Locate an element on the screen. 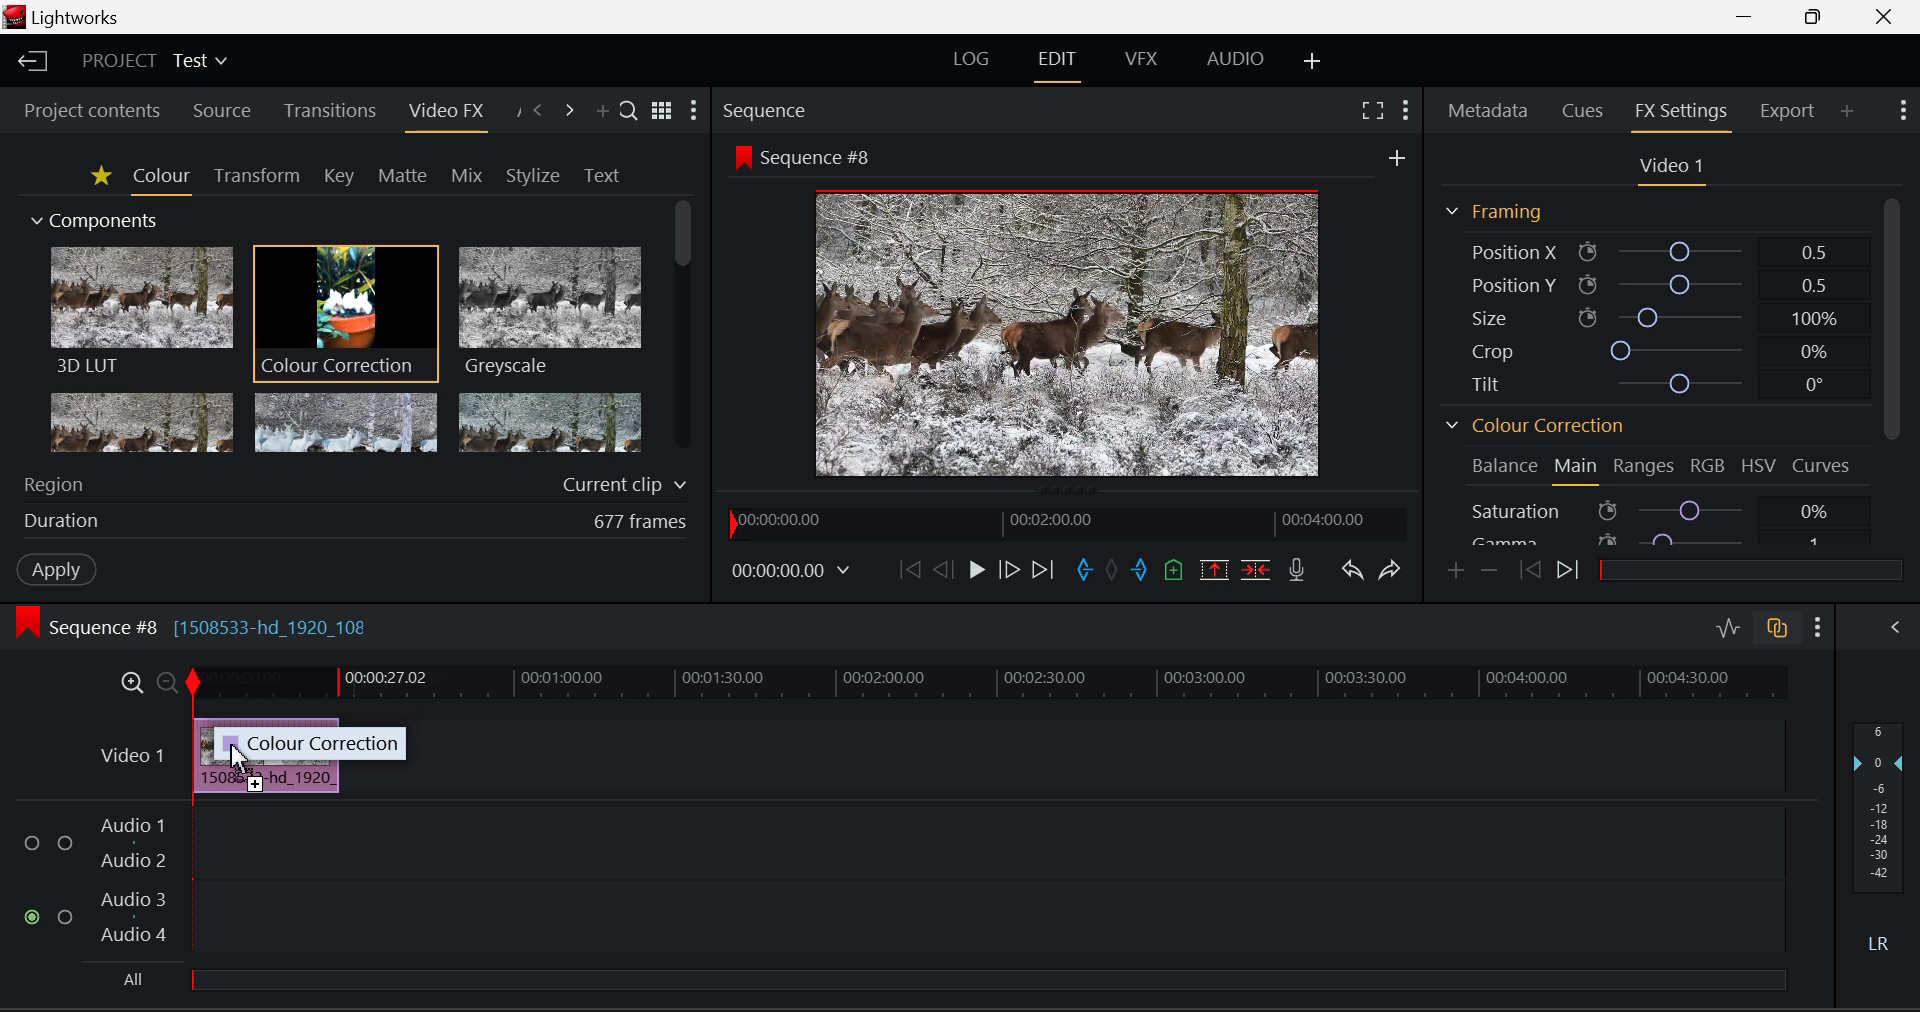  Curves is located at coordinates (1822, 464).